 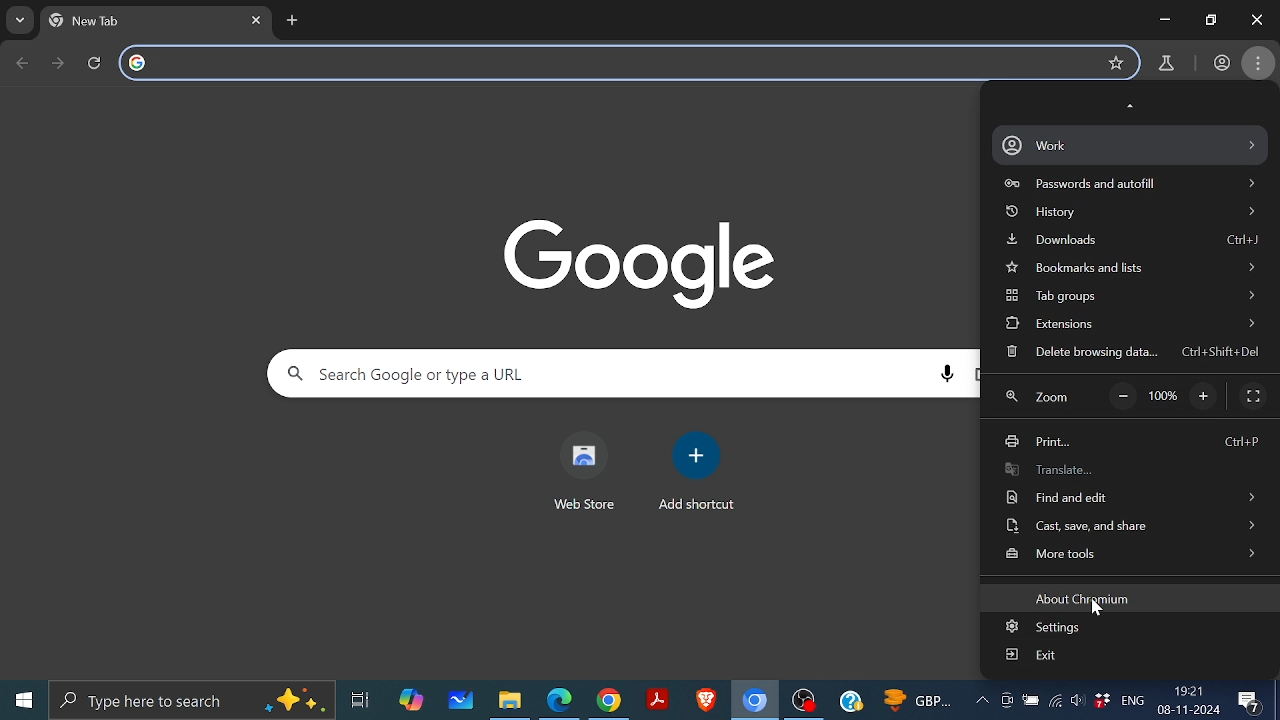 I want to click on Go back to previous page, so click(x=23, y=64).